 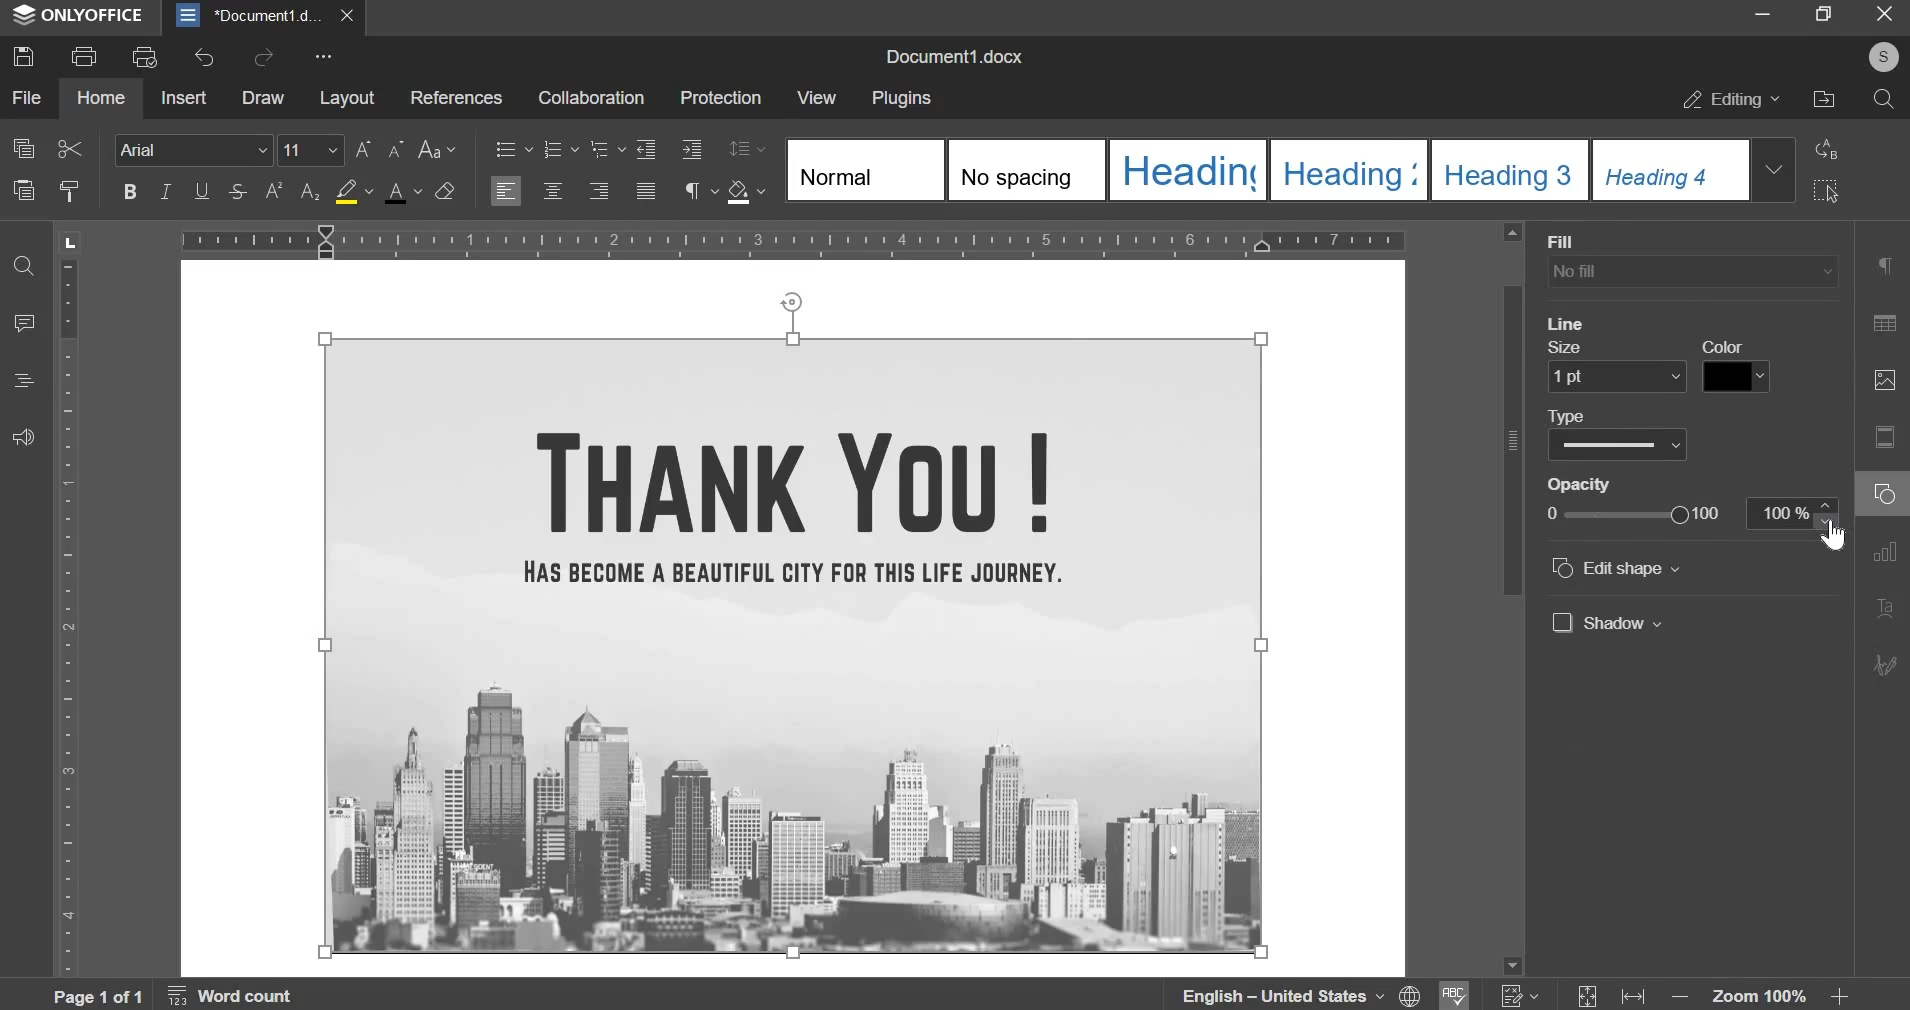 I want to click on signature, so click(x=1888, y=664).